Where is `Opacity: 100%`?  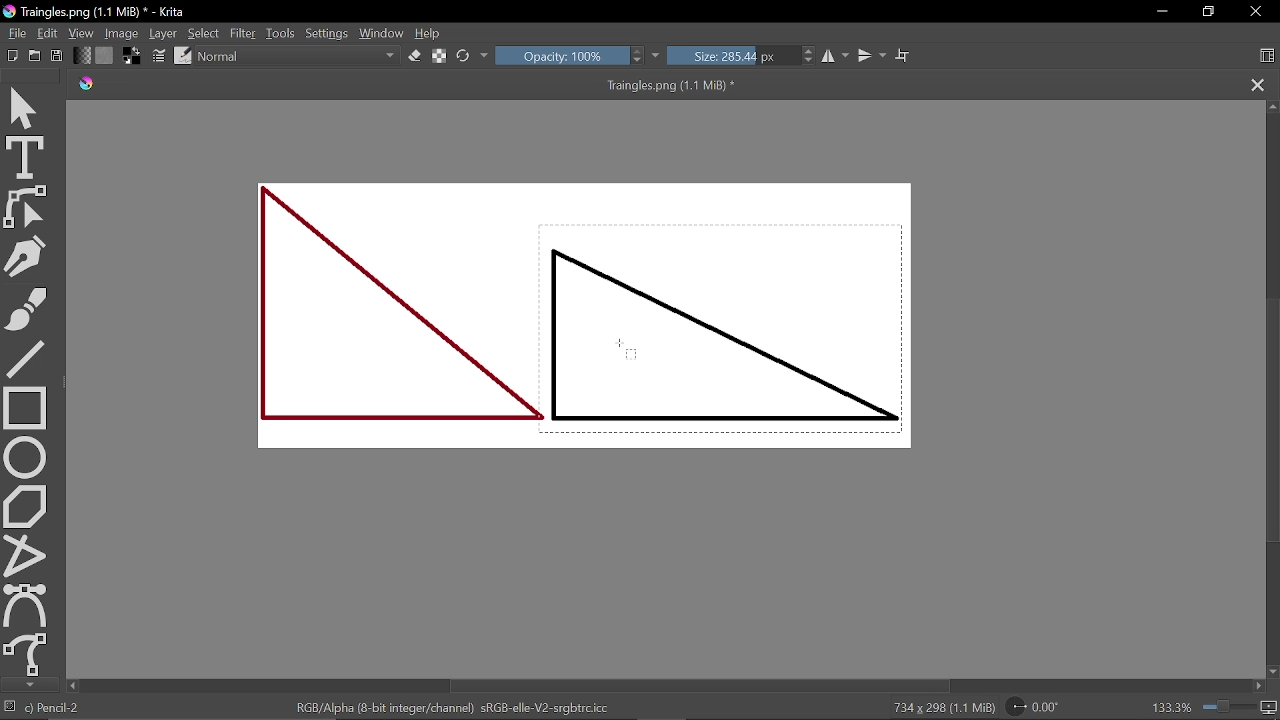 Opacity: 100% is located at coordinates (579, 56).